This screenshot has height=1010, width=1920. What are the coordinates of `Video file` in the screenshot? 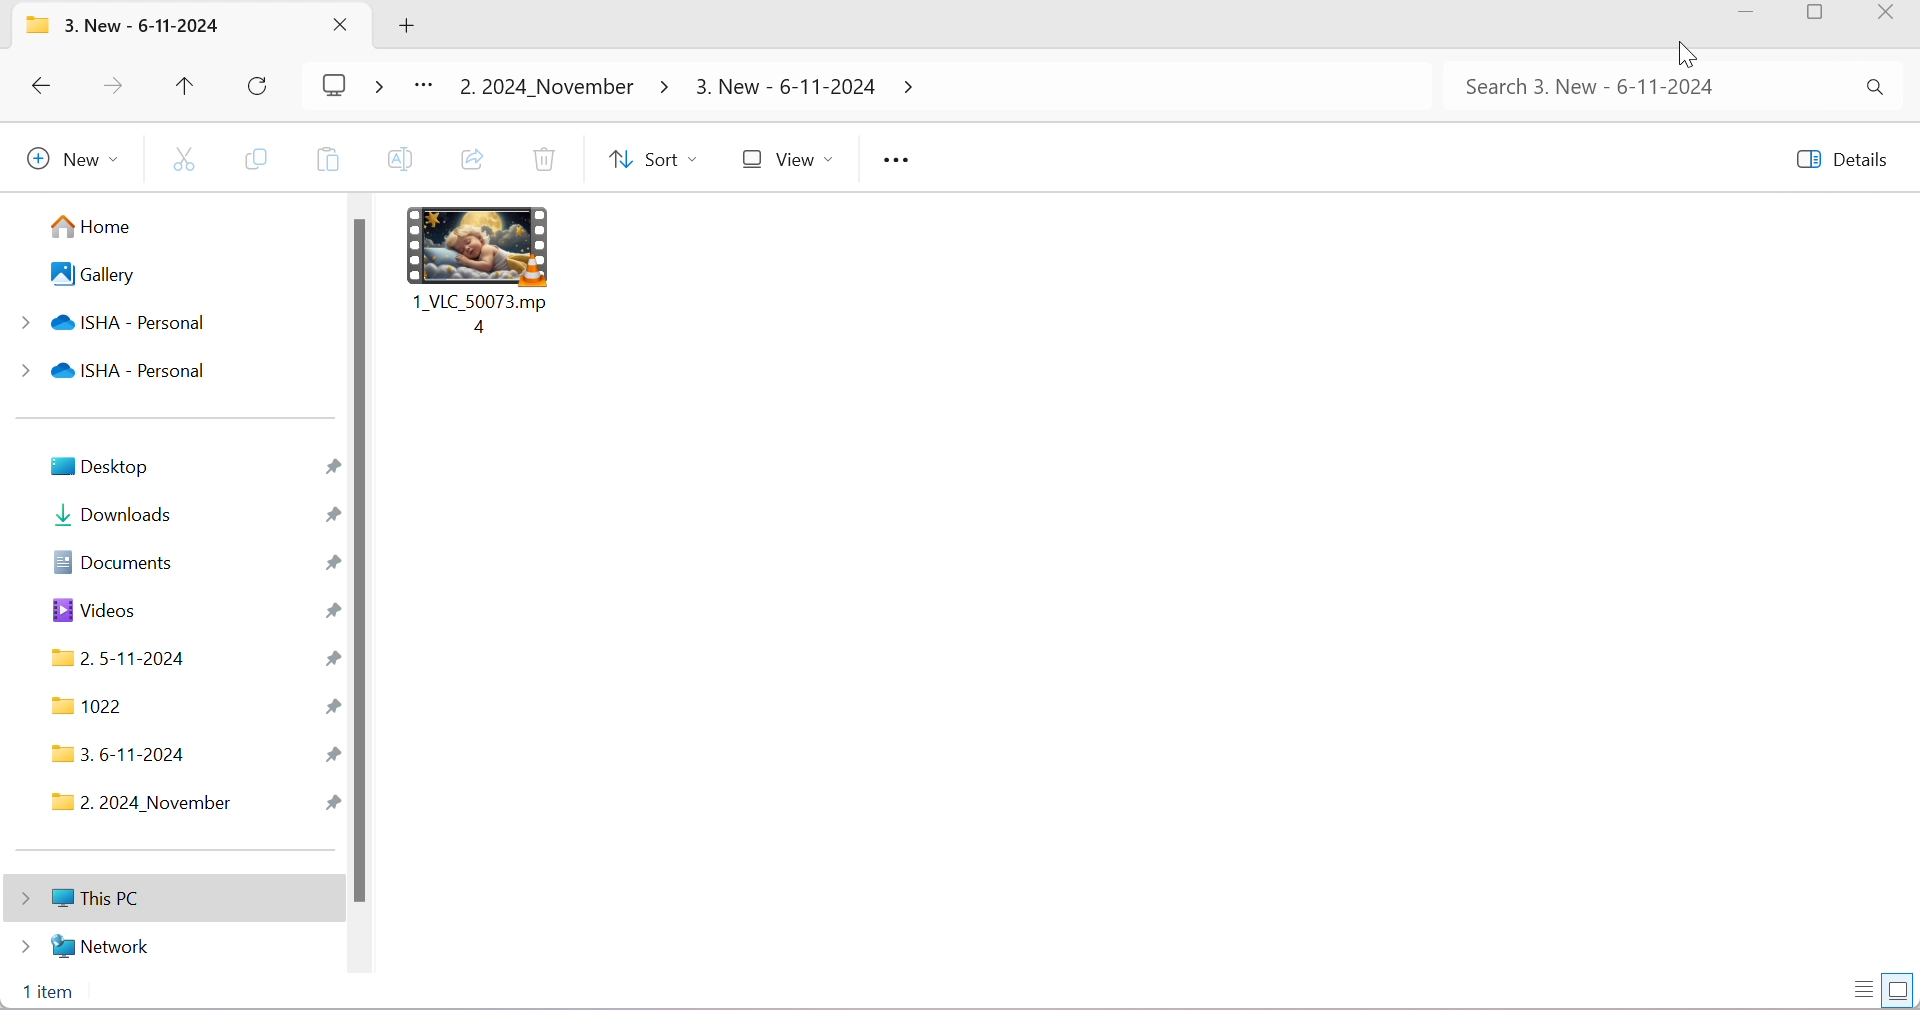 It's located at (477, 244).